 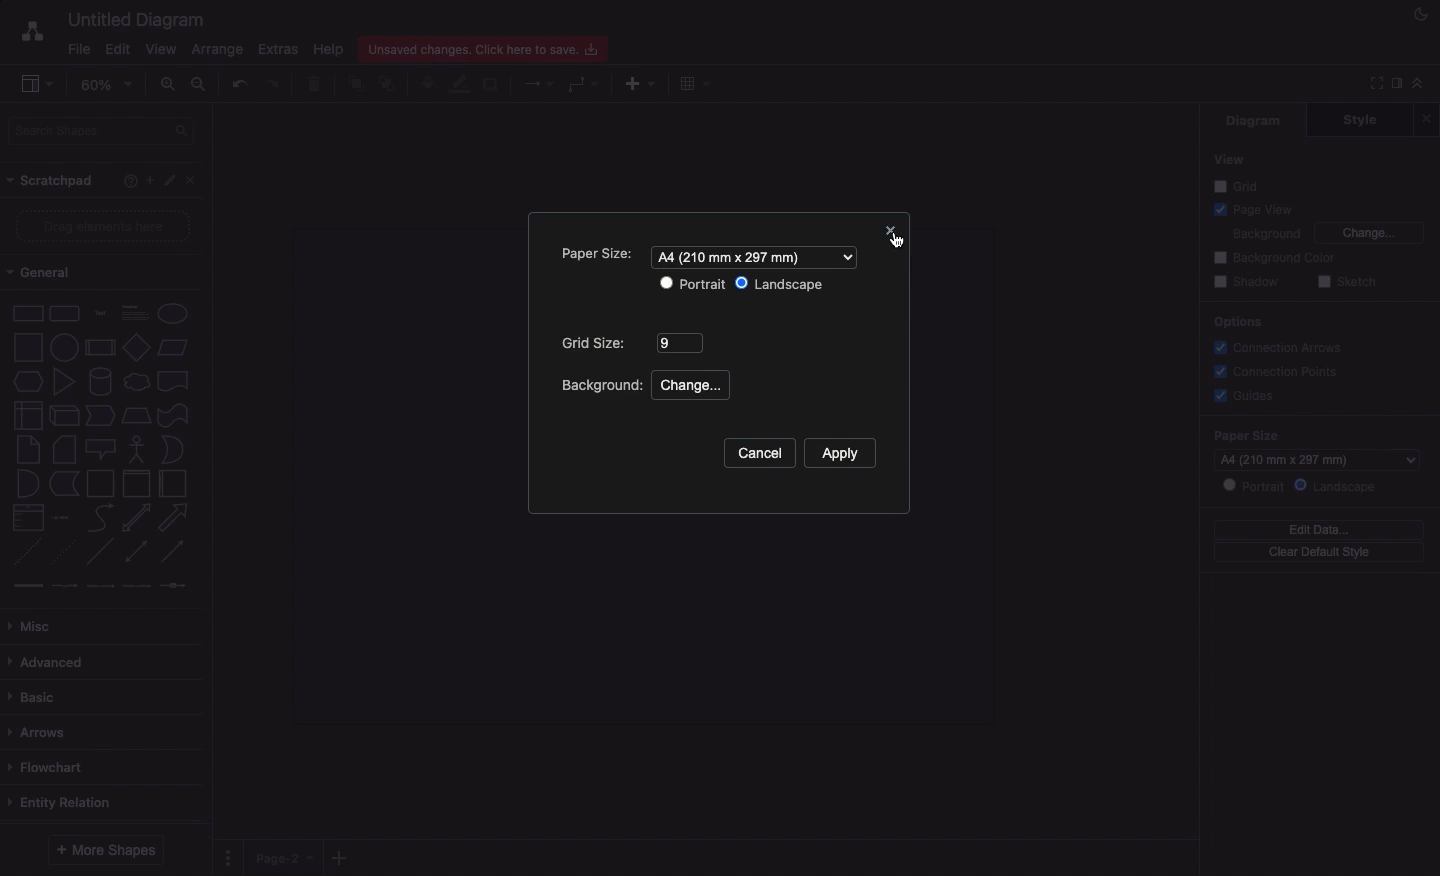 What do you see at coordinates (281, 50) in the screenshot?
I see `Extras` at bounding box center [281, 50].